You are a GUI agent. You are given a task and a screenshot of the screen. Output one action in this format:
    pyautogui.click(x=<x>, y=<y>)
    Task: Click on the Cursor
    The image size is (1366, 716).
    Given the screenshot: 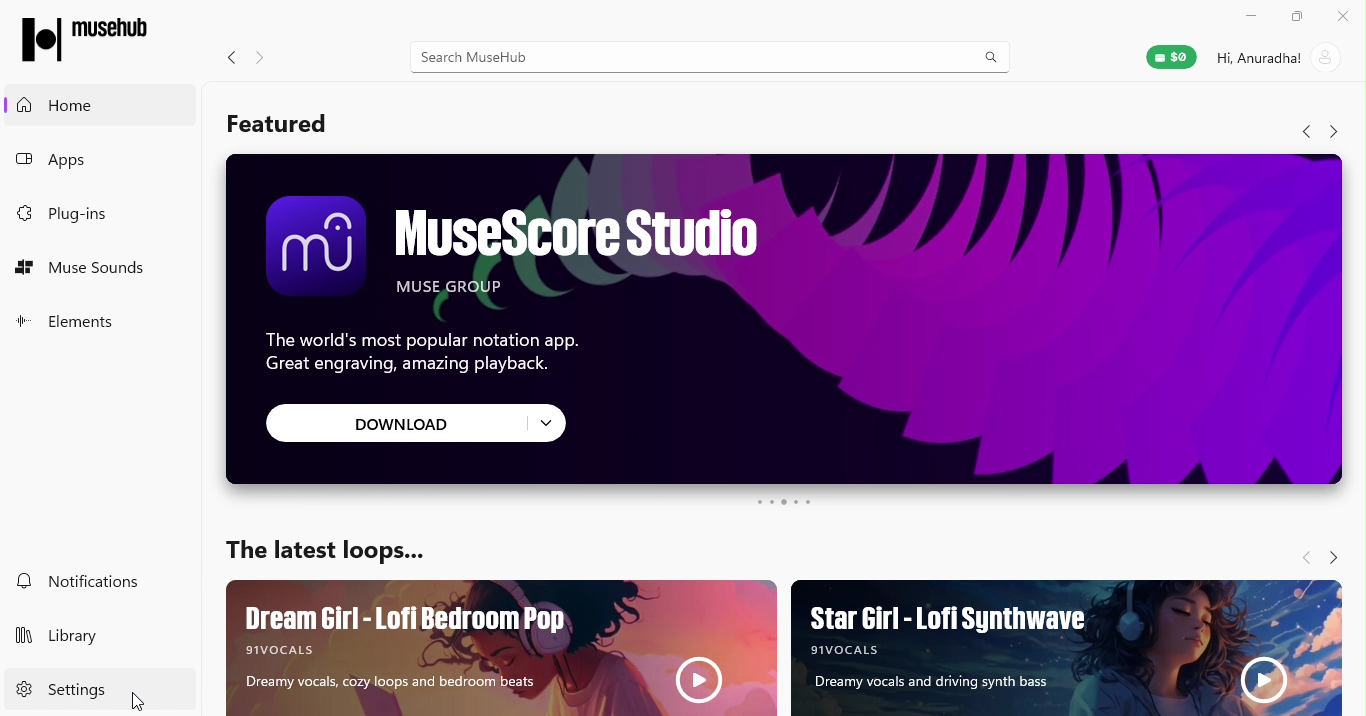 What is the action you would take?
    pyautogui.click(x=140, y=699)
    